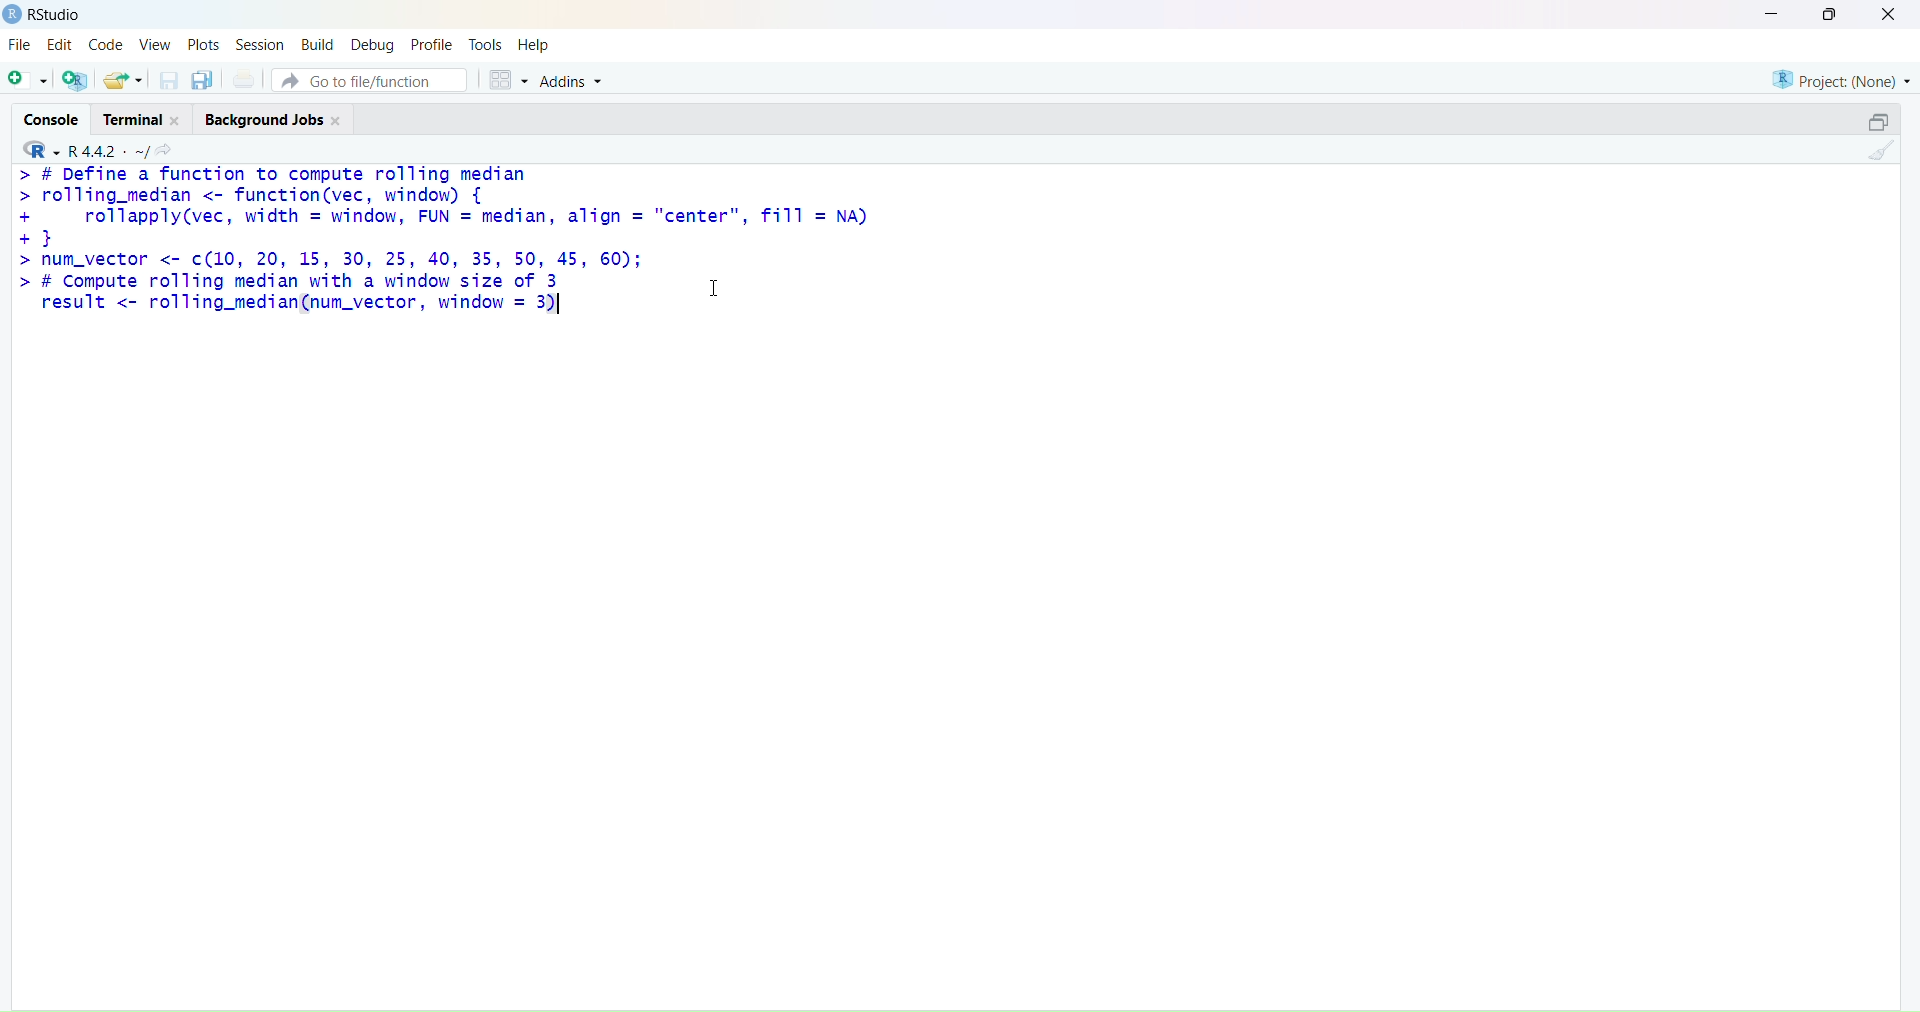  Describe the element at coordinates (108, 151) in the screenshot. I see `R 4.4.2 ~/` at that location.